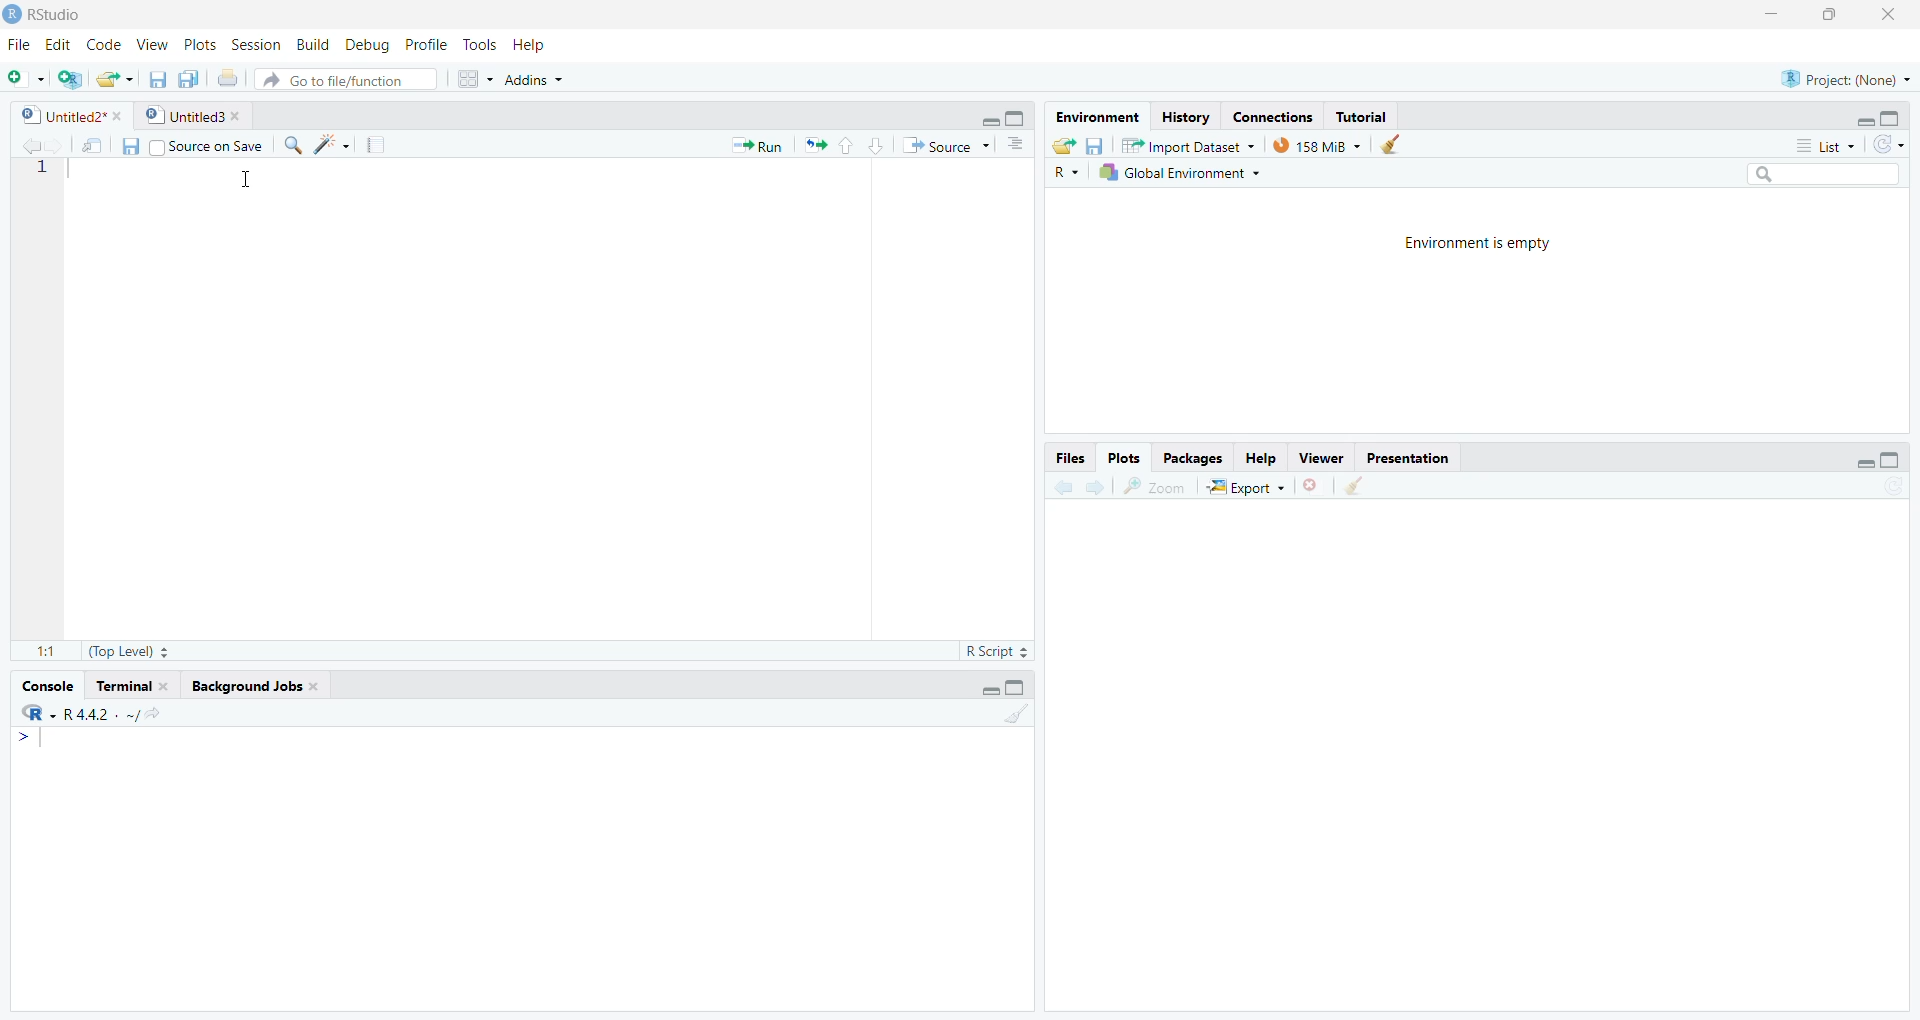 Image resolution: width=1920 pixels, height=1020 pixels. I want to click on maximize, so click(1832, 15).